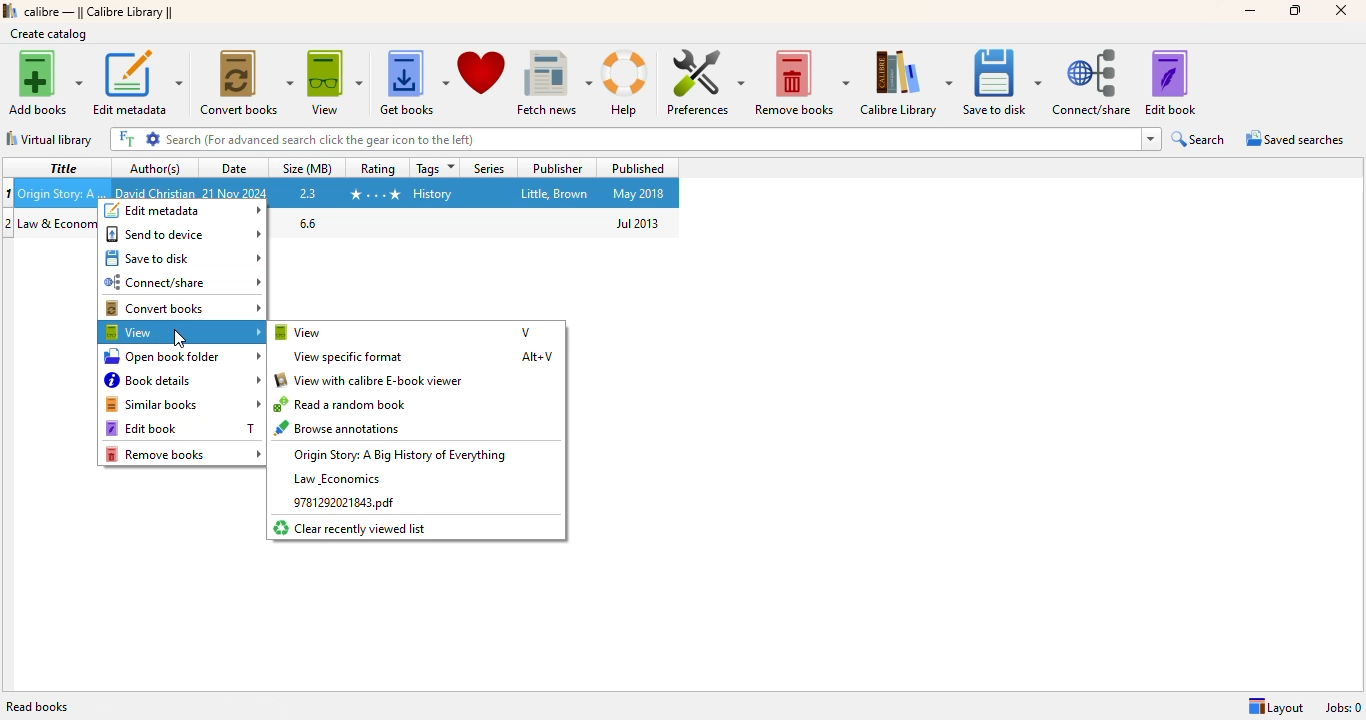 The image size is (1366, 720). What do you see at coordinates (537, 357) in the screenshot?
I see `shortcut for view specific format` at bounding box center [537, 357].